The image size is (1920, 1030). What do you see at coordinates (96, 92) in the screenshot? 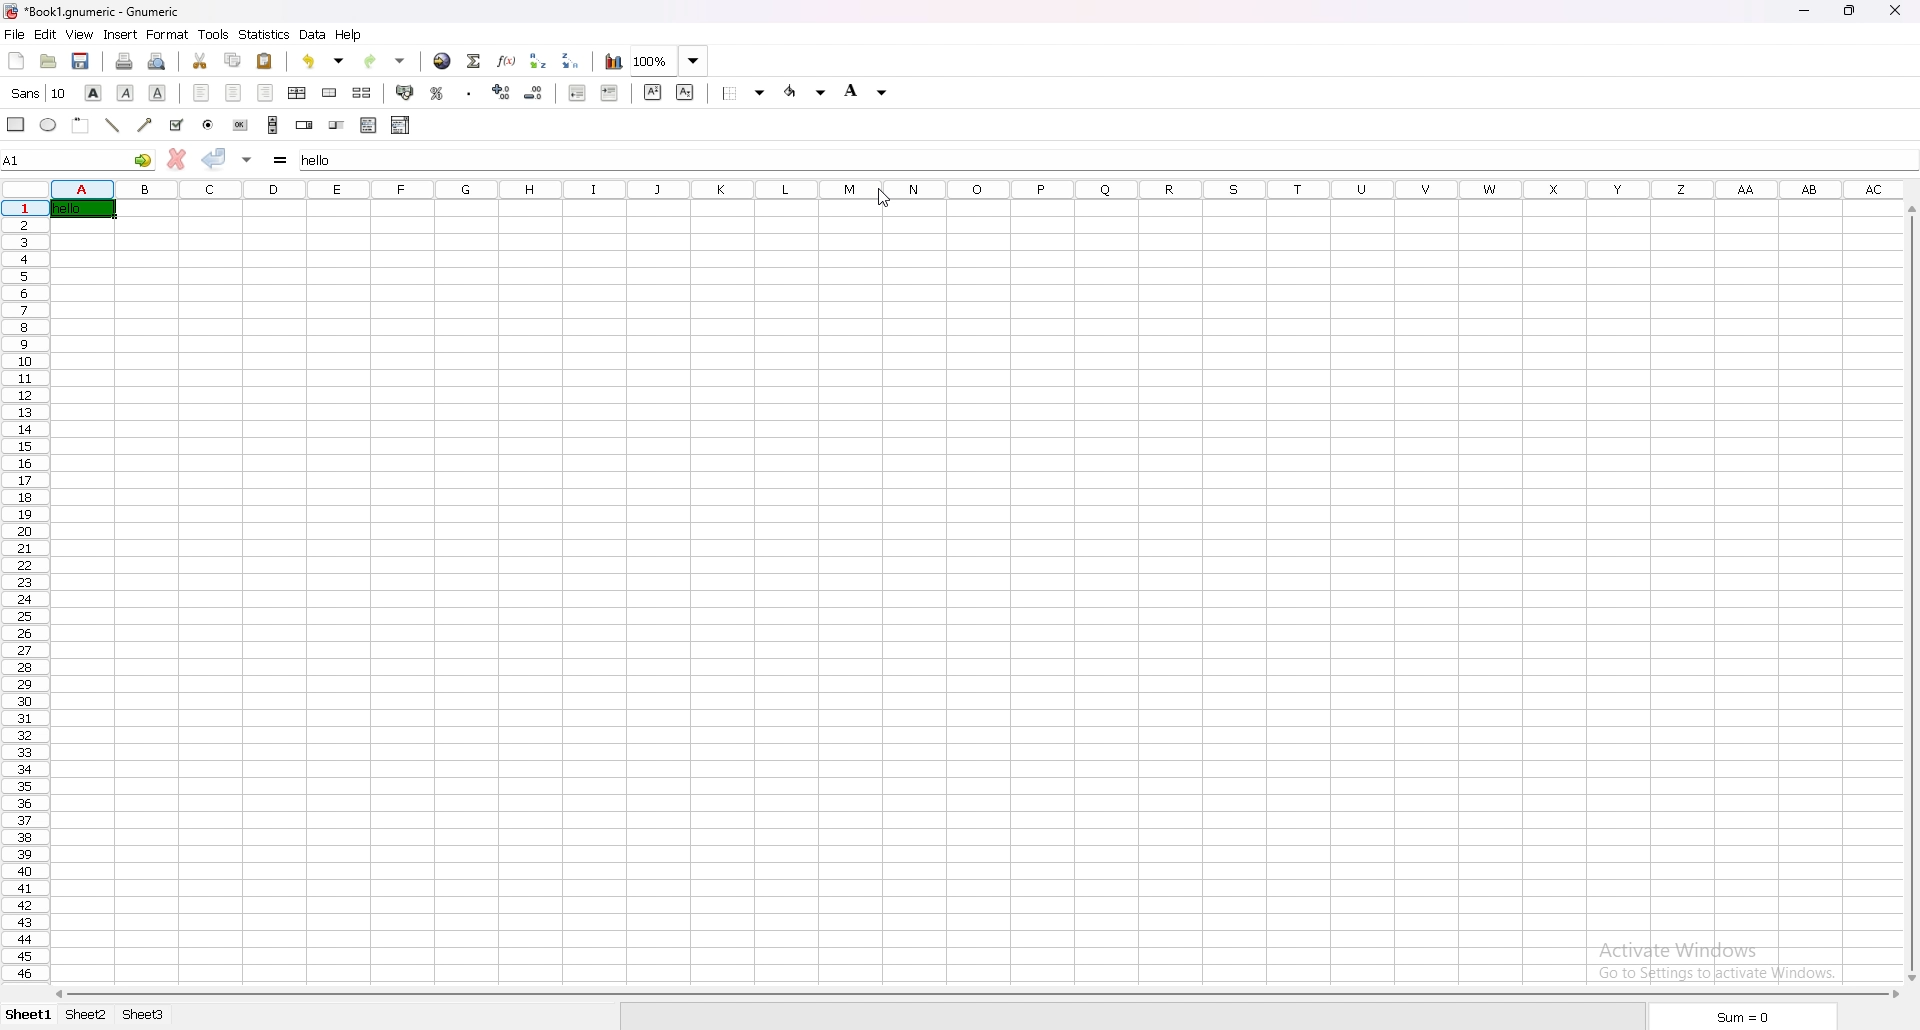
I see `bold` at bounding box center [96, 92].